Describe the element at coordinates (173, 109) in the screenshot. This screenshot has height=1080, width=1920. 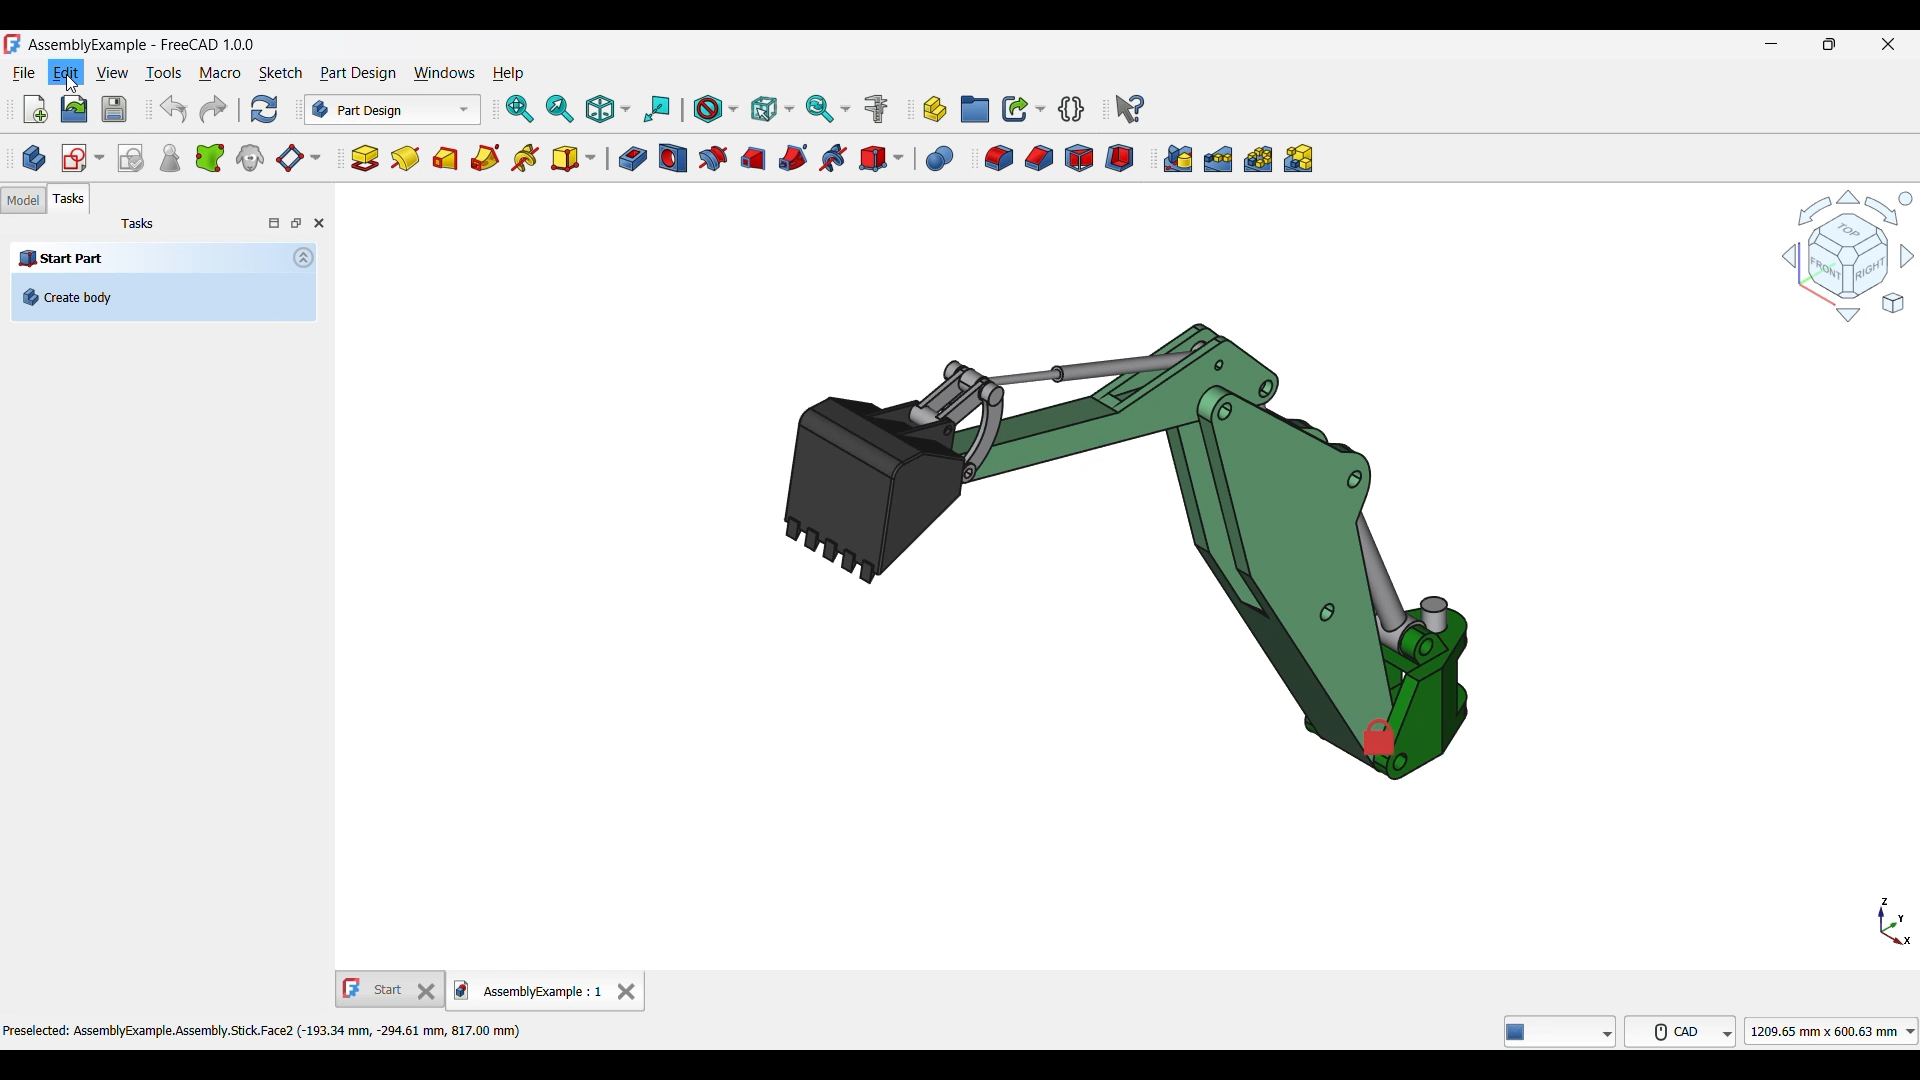
I see `Undo` at that location.